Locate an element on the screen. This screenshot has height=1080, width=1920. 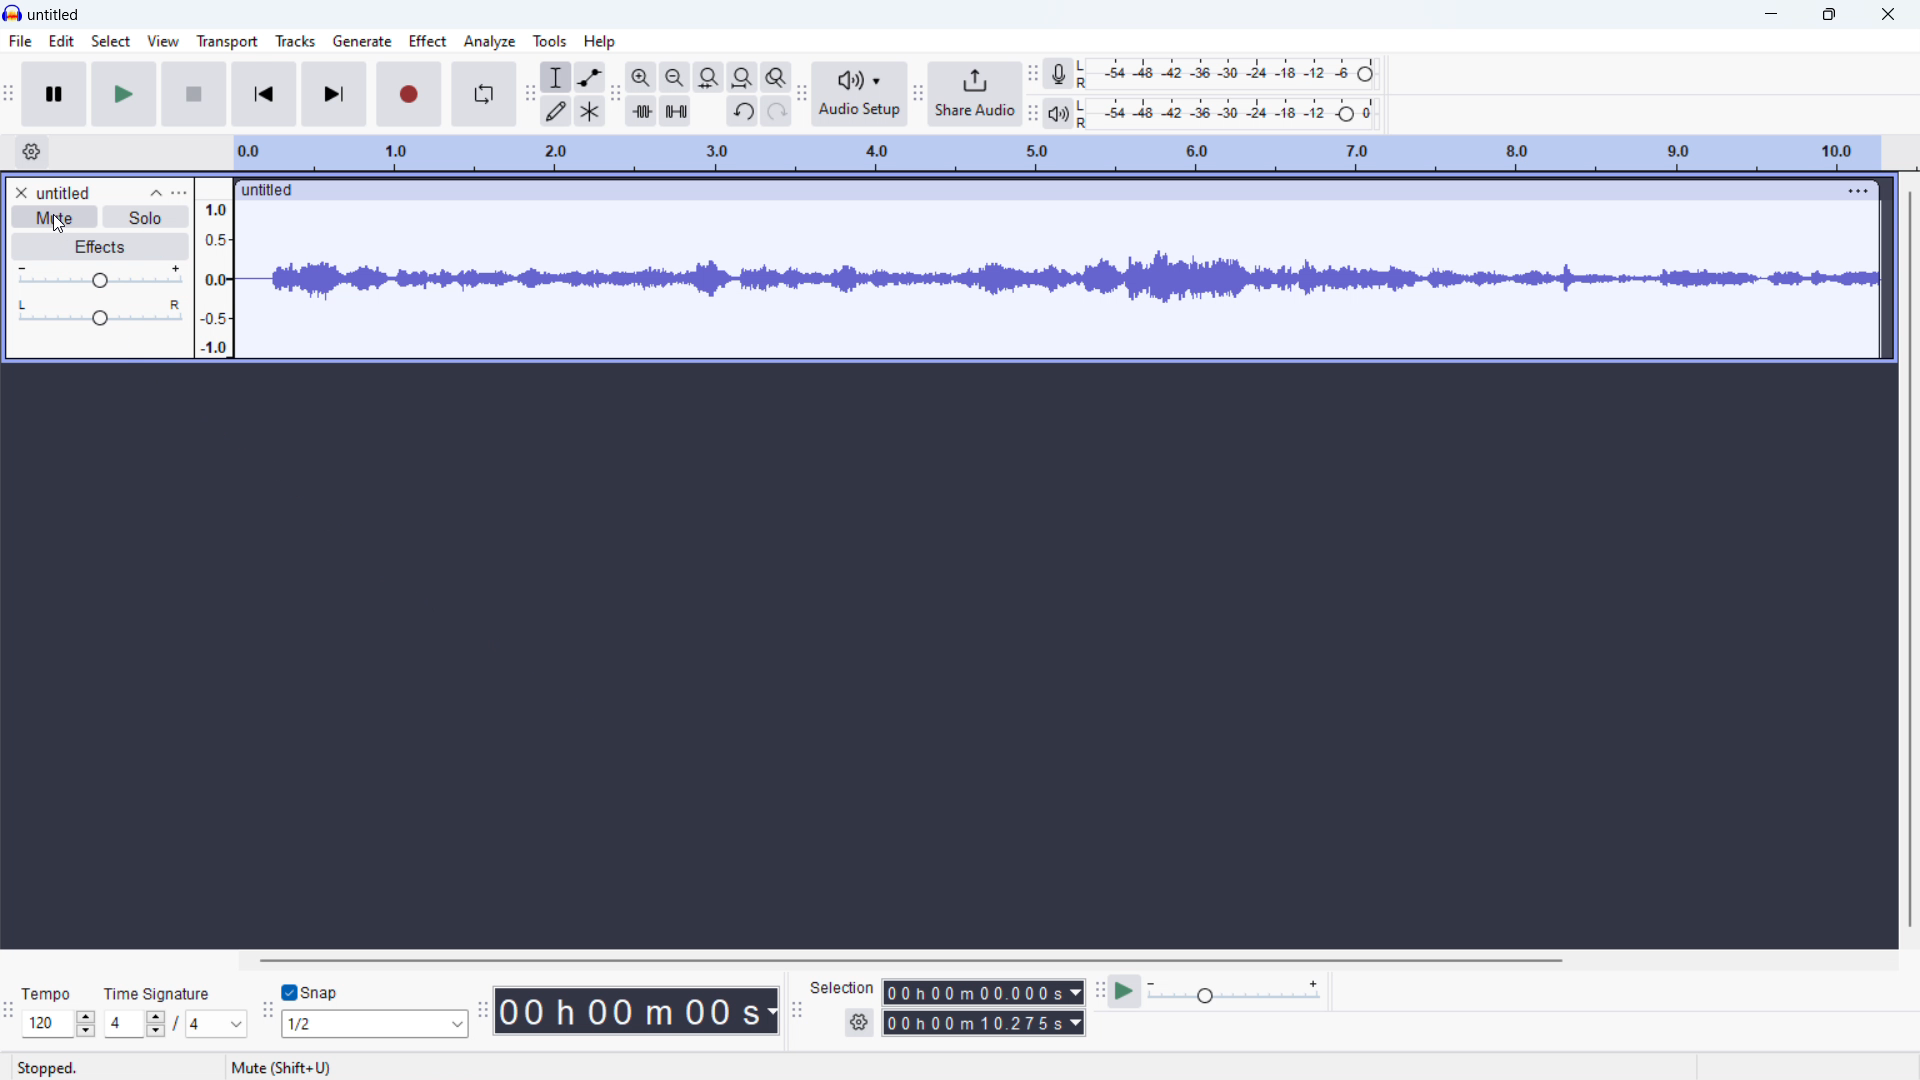
timeline settings is located at coordinates (32, 152).